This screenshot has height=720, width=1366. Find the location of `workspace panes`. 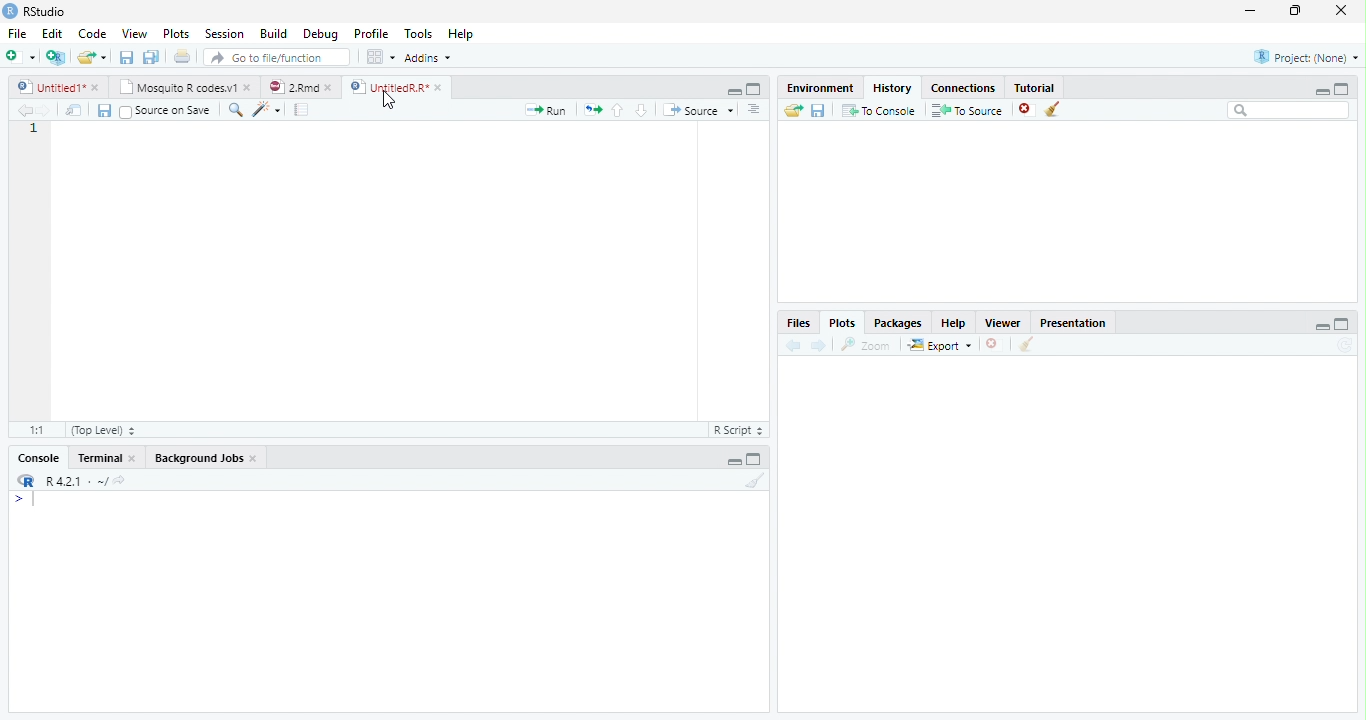

workspace panes is located at coordinates (381, 61).